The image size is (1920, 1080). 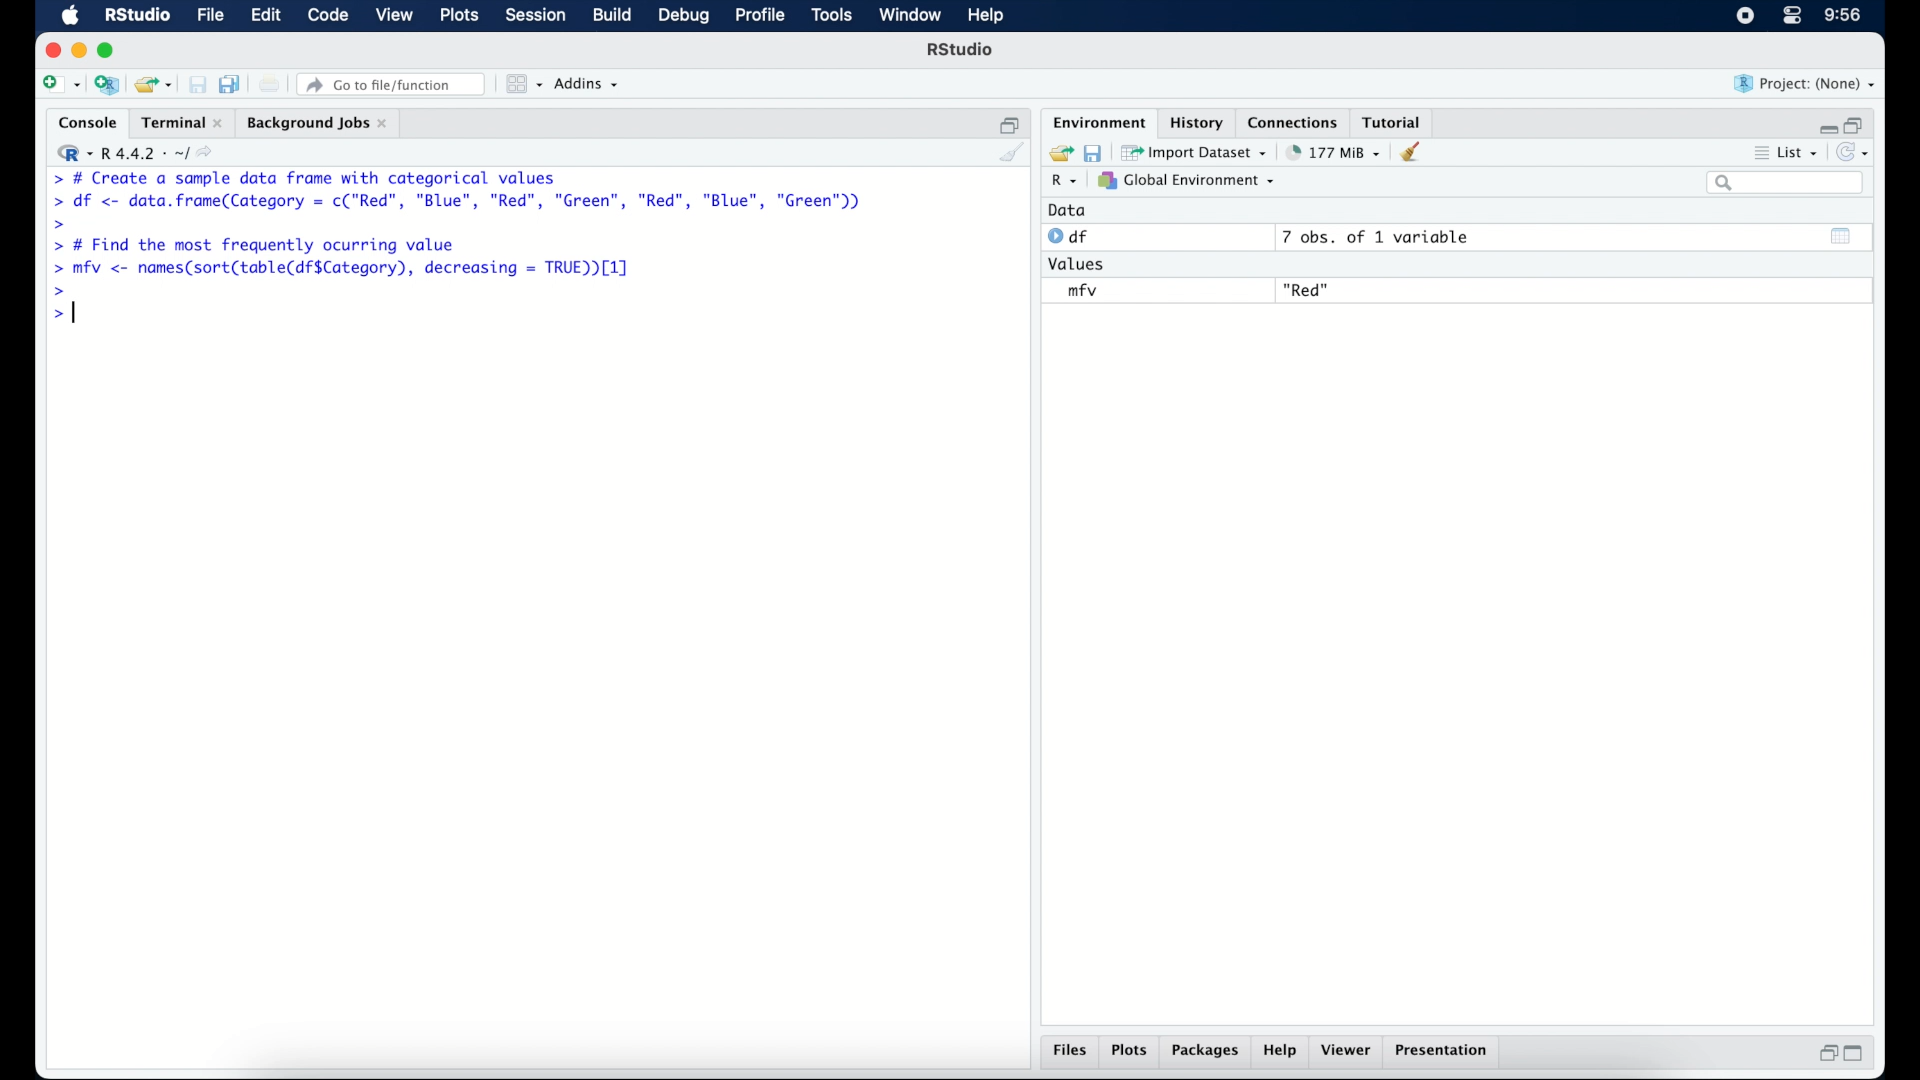 I want to click on plots, so click(x=1130, y=1052).